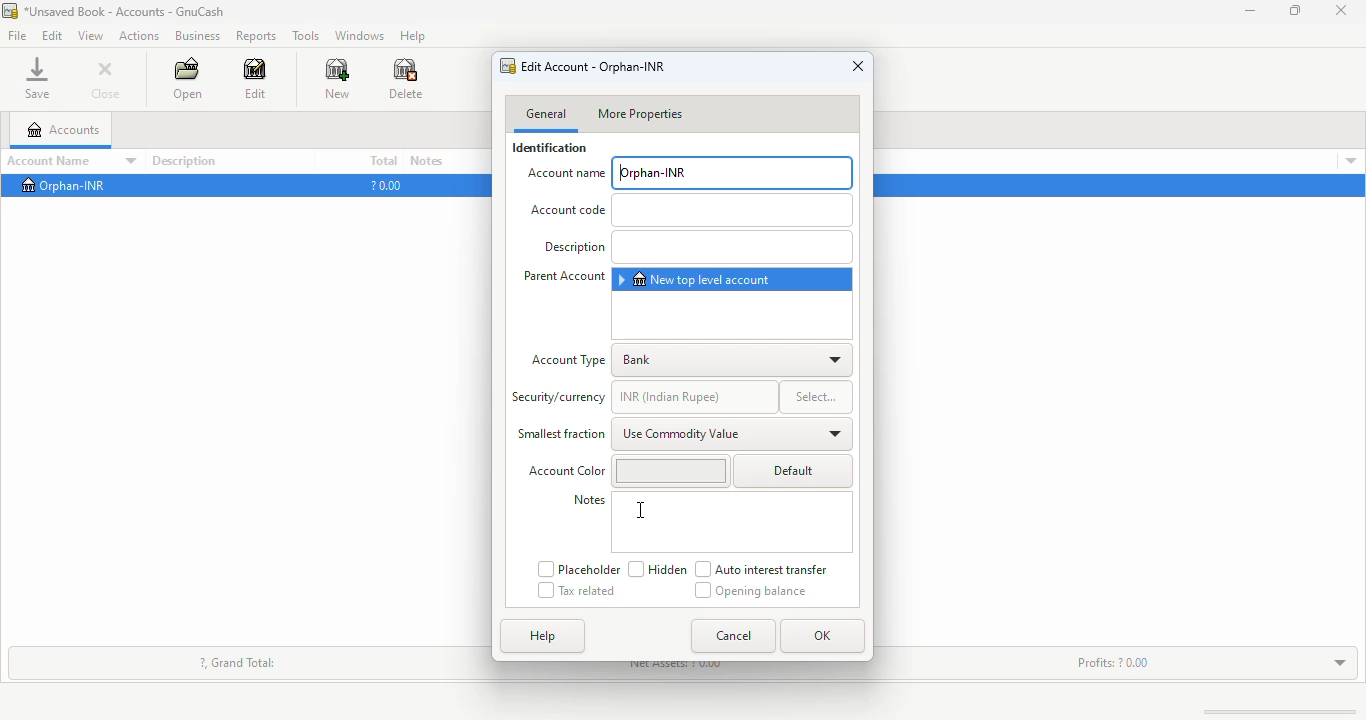  Describe the element at coordinates (507, 66) in the screenshot. I see `logo` at that location.